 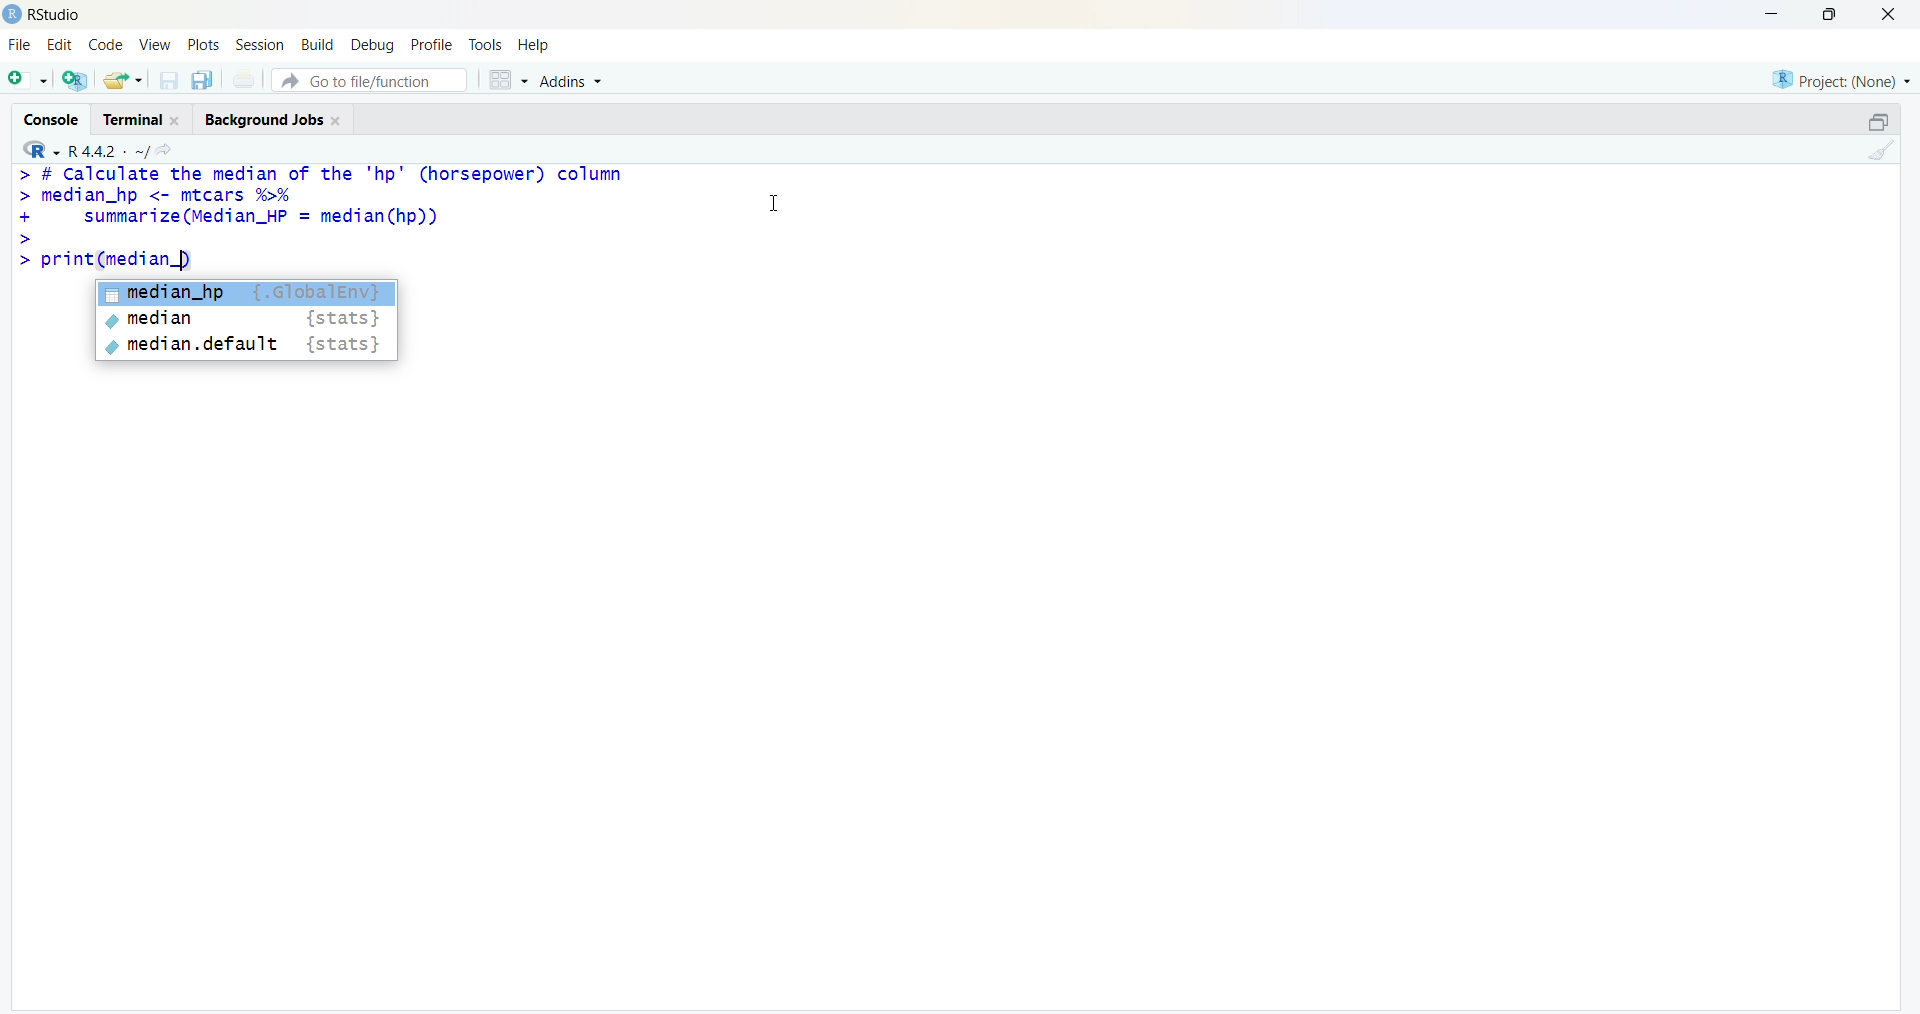 What do you see at coordinates (262, 120) in the screenshot?
I see `Background jobs` at bounding box center [262, 120].